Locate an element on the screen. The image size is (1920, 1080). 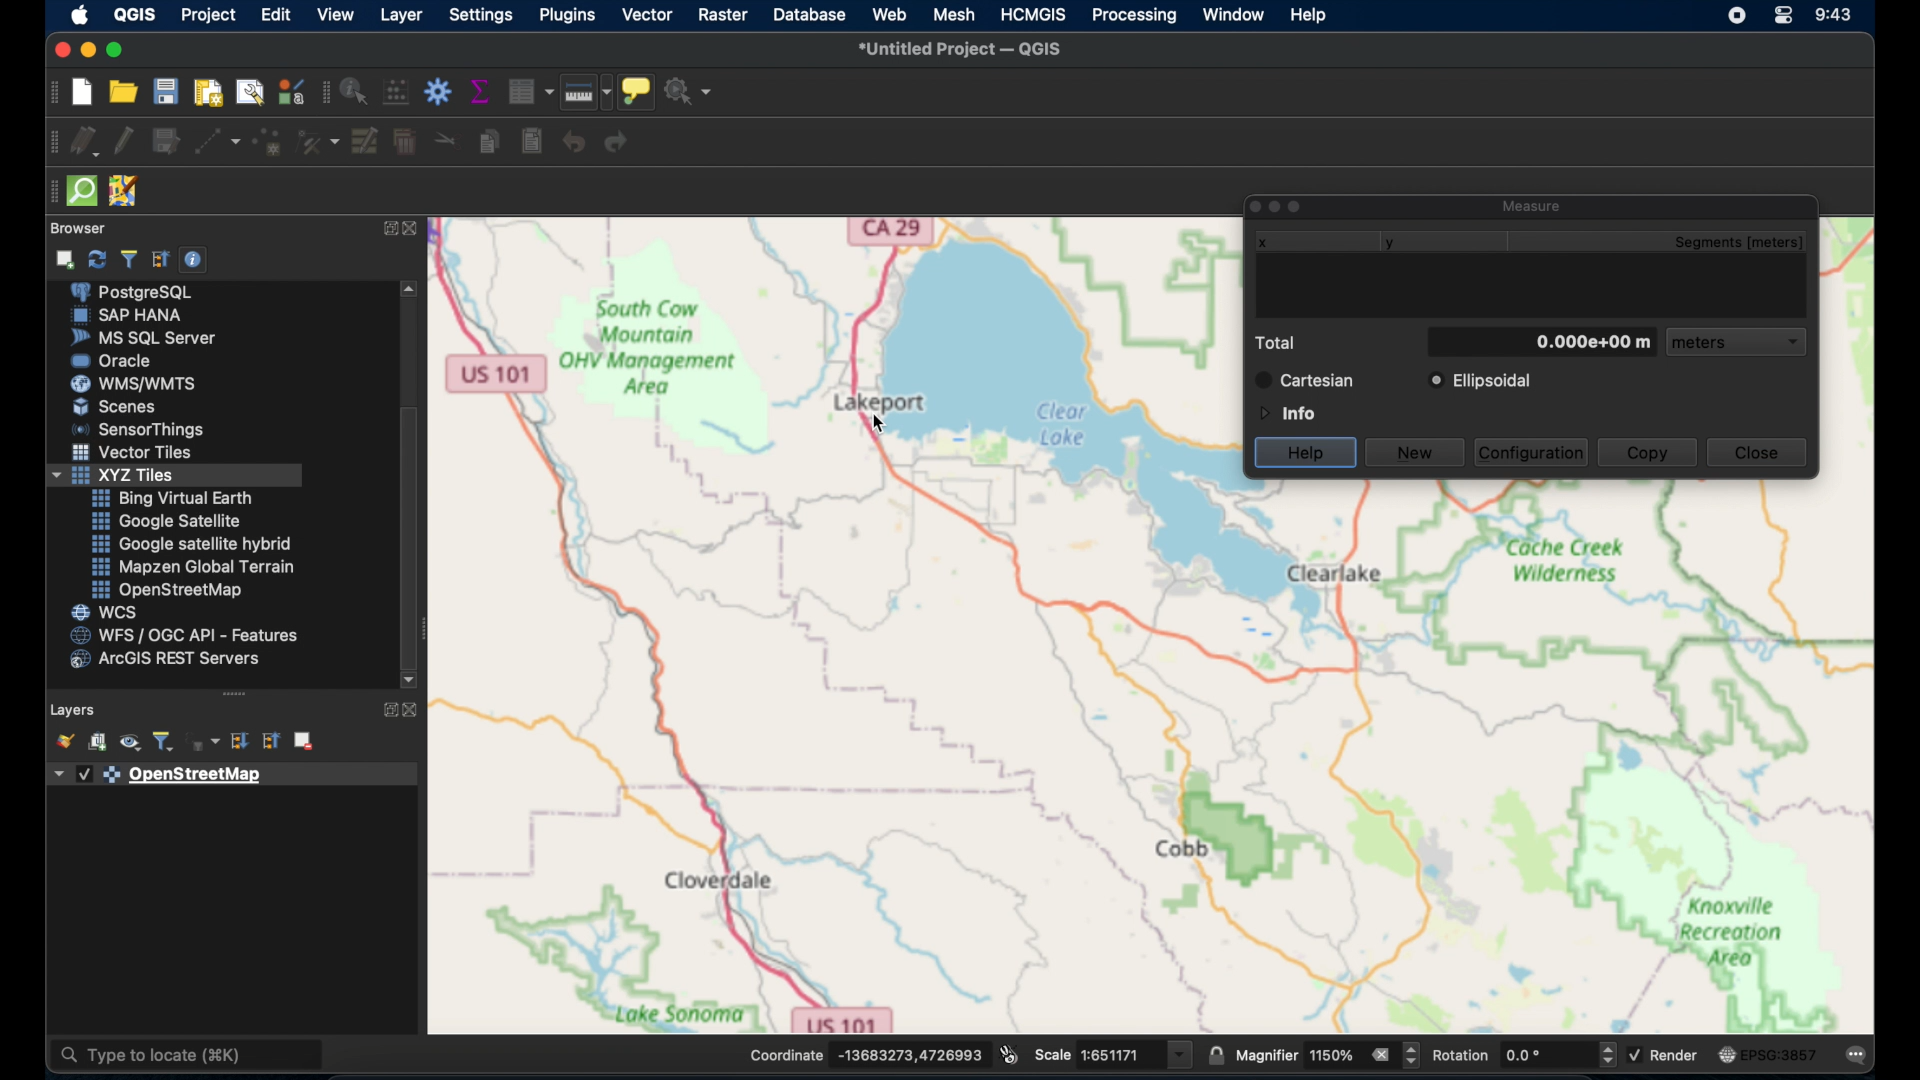
collapse all is located at coordinates (268, 741).